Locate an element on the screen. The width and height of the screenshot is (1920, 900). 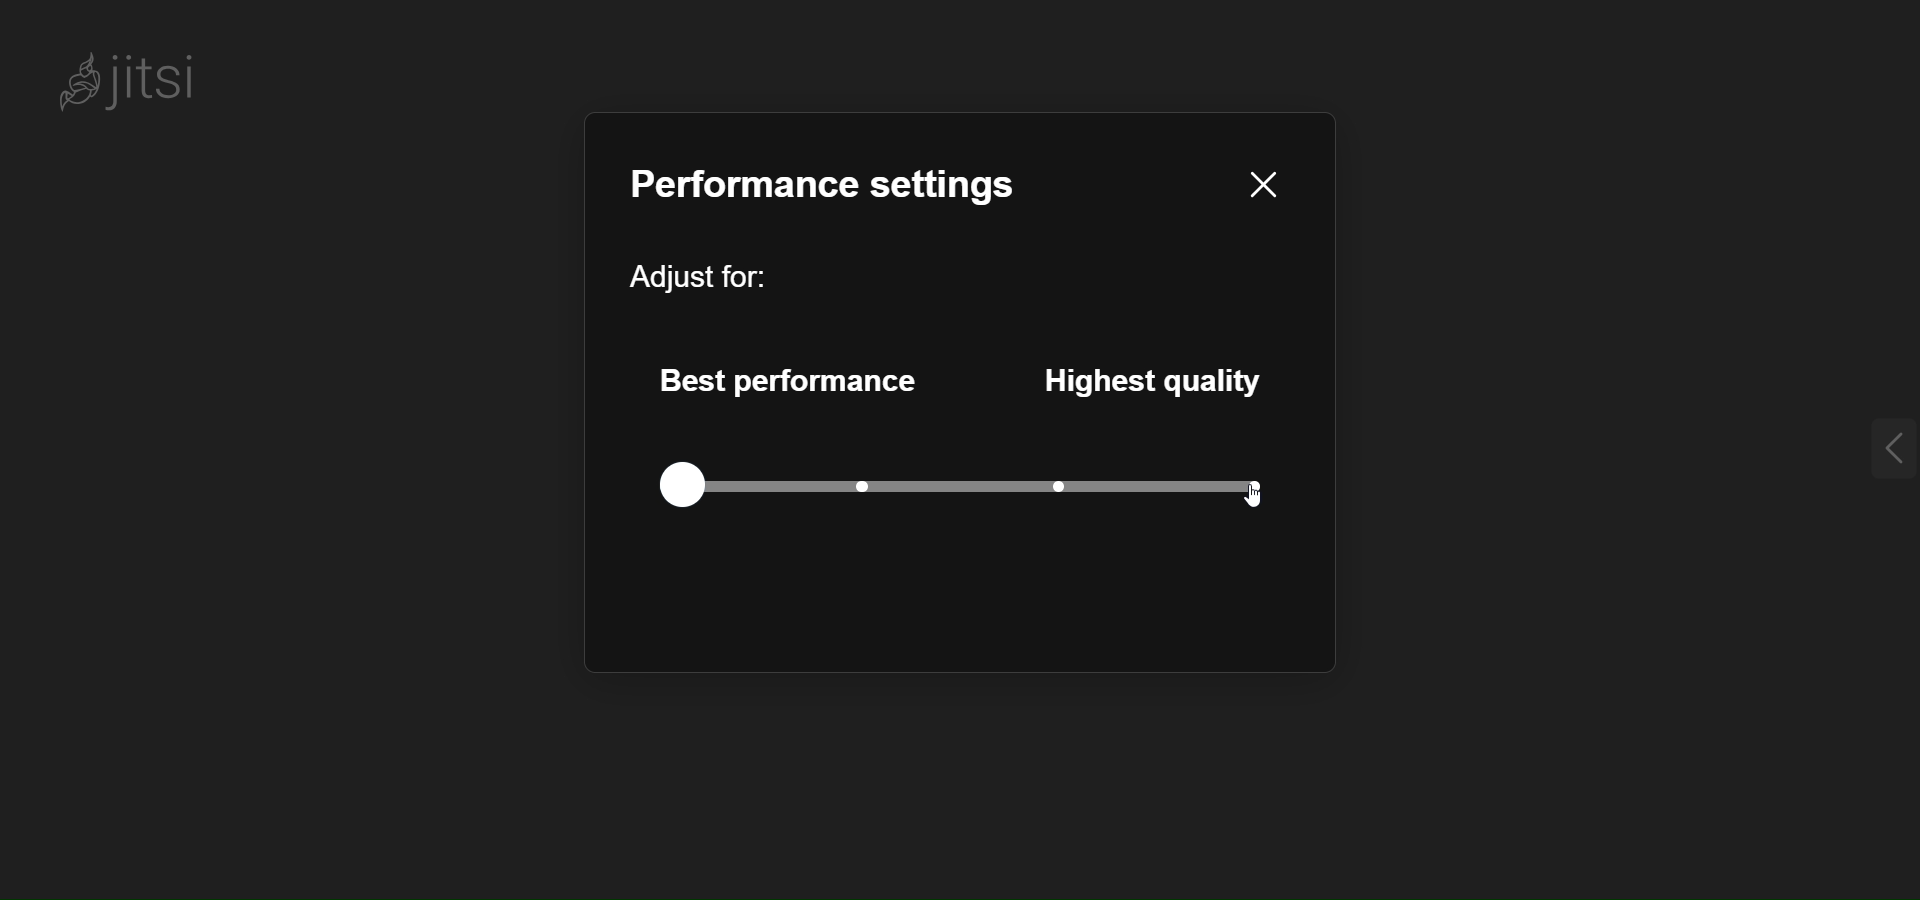
adjust for is located at coordinates (697, 270).